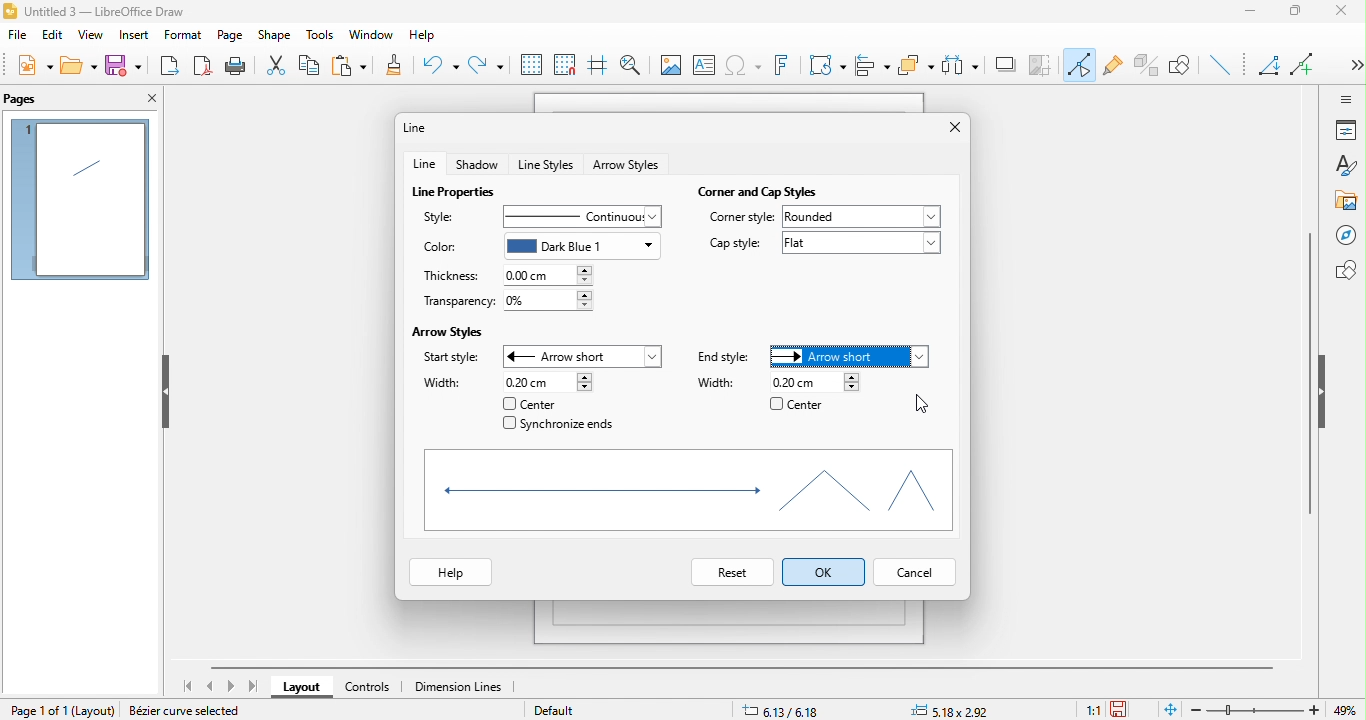 This screenshot has height=720, width=1366. What do you see at coordinates (32, 68) in the screenshot?
I see `new` at bounding box center [32, 68].